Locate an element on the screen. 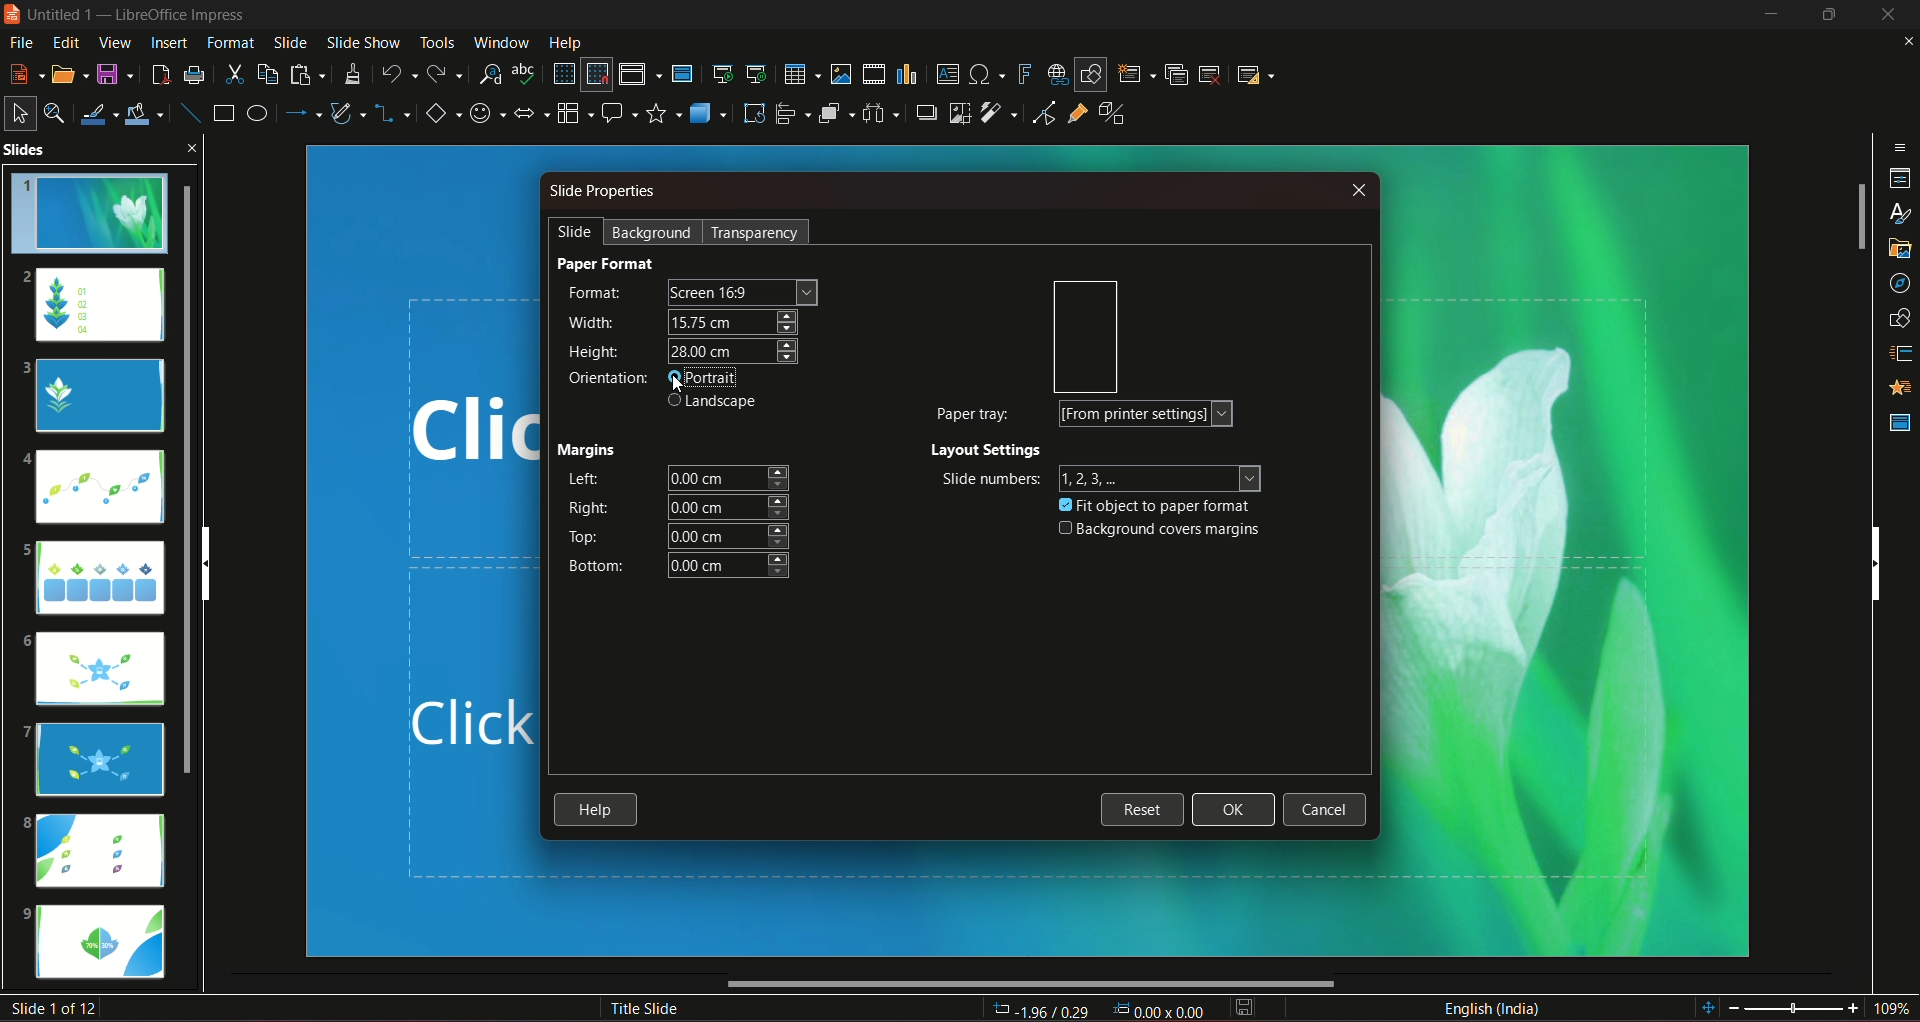 This screenshot has height=1022, width=1920. portrait is located at coordinates (714, 379).